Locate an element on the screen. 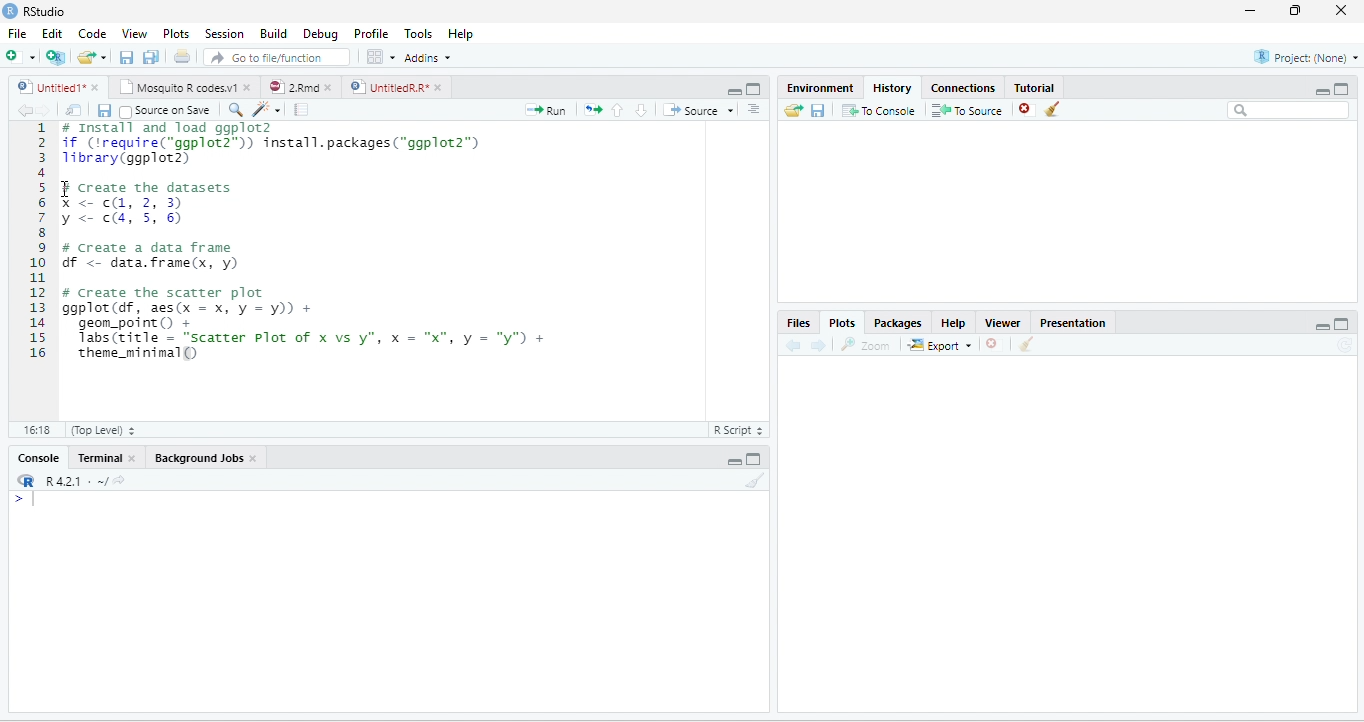  Clear console is located at coordinates (756, 480).